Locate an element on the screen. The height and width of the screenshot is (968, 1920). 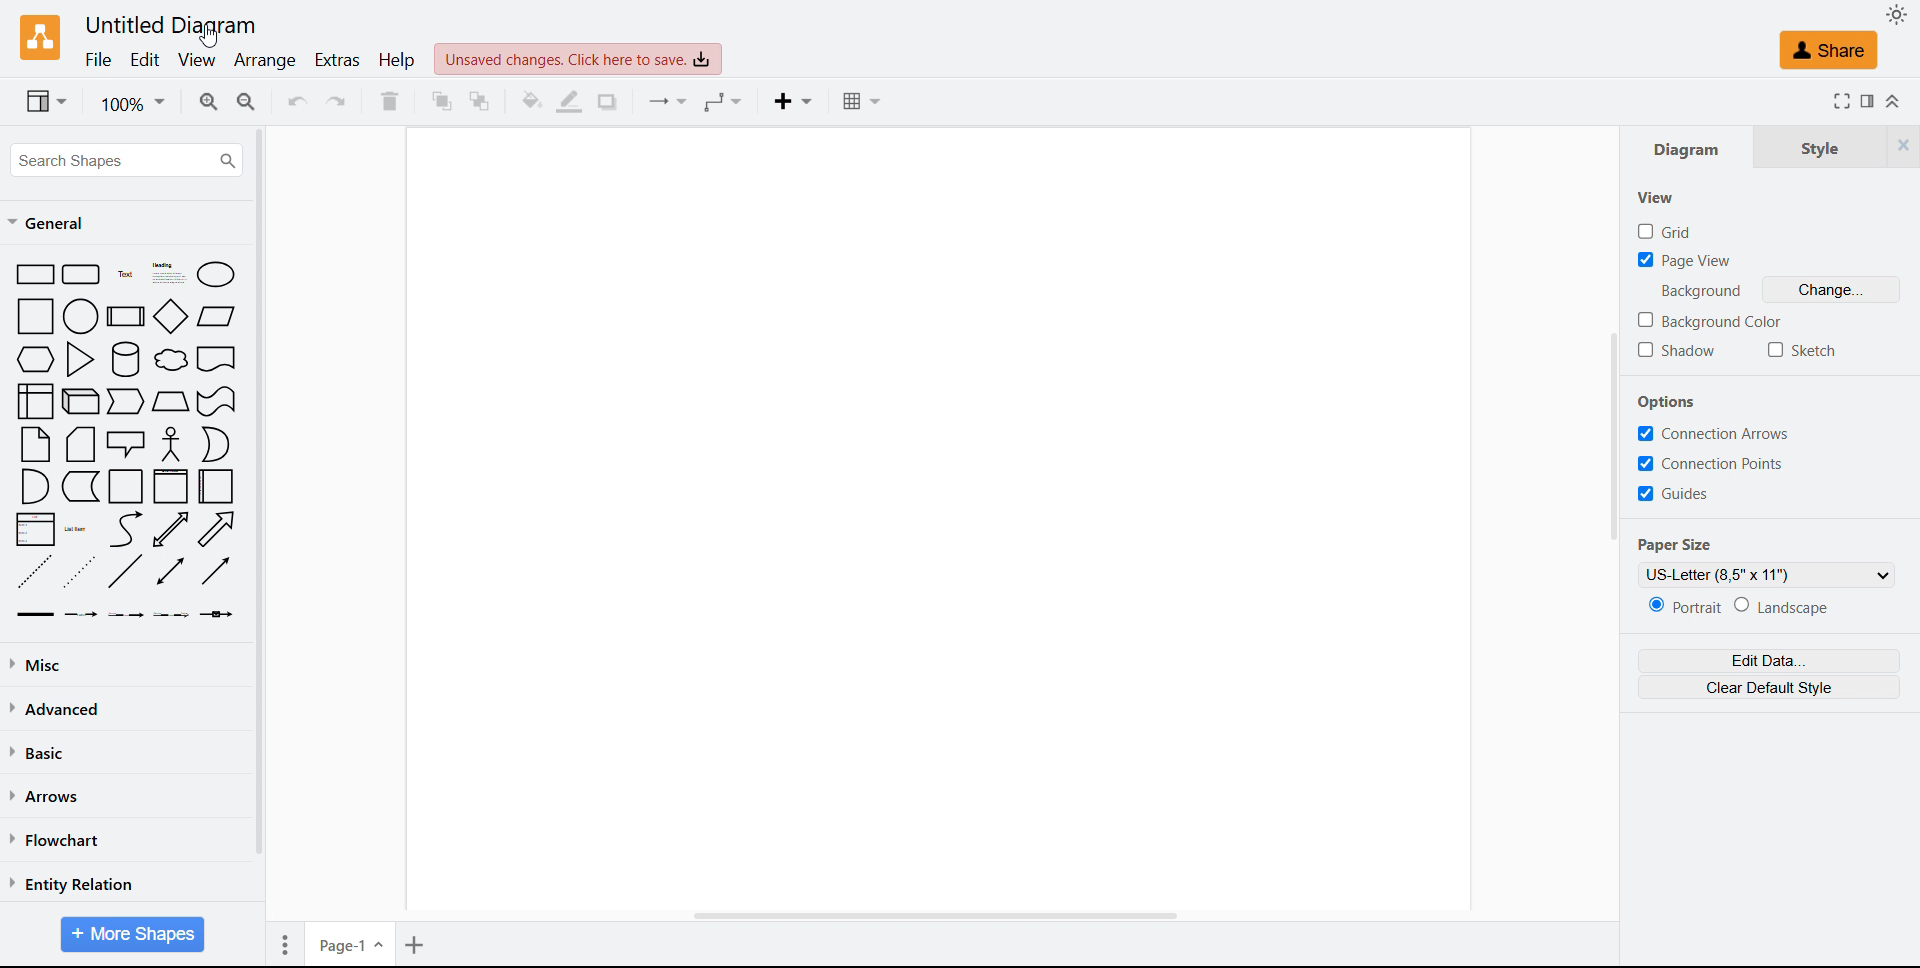
Miscellaneous  is located at coordinates (41, 665).